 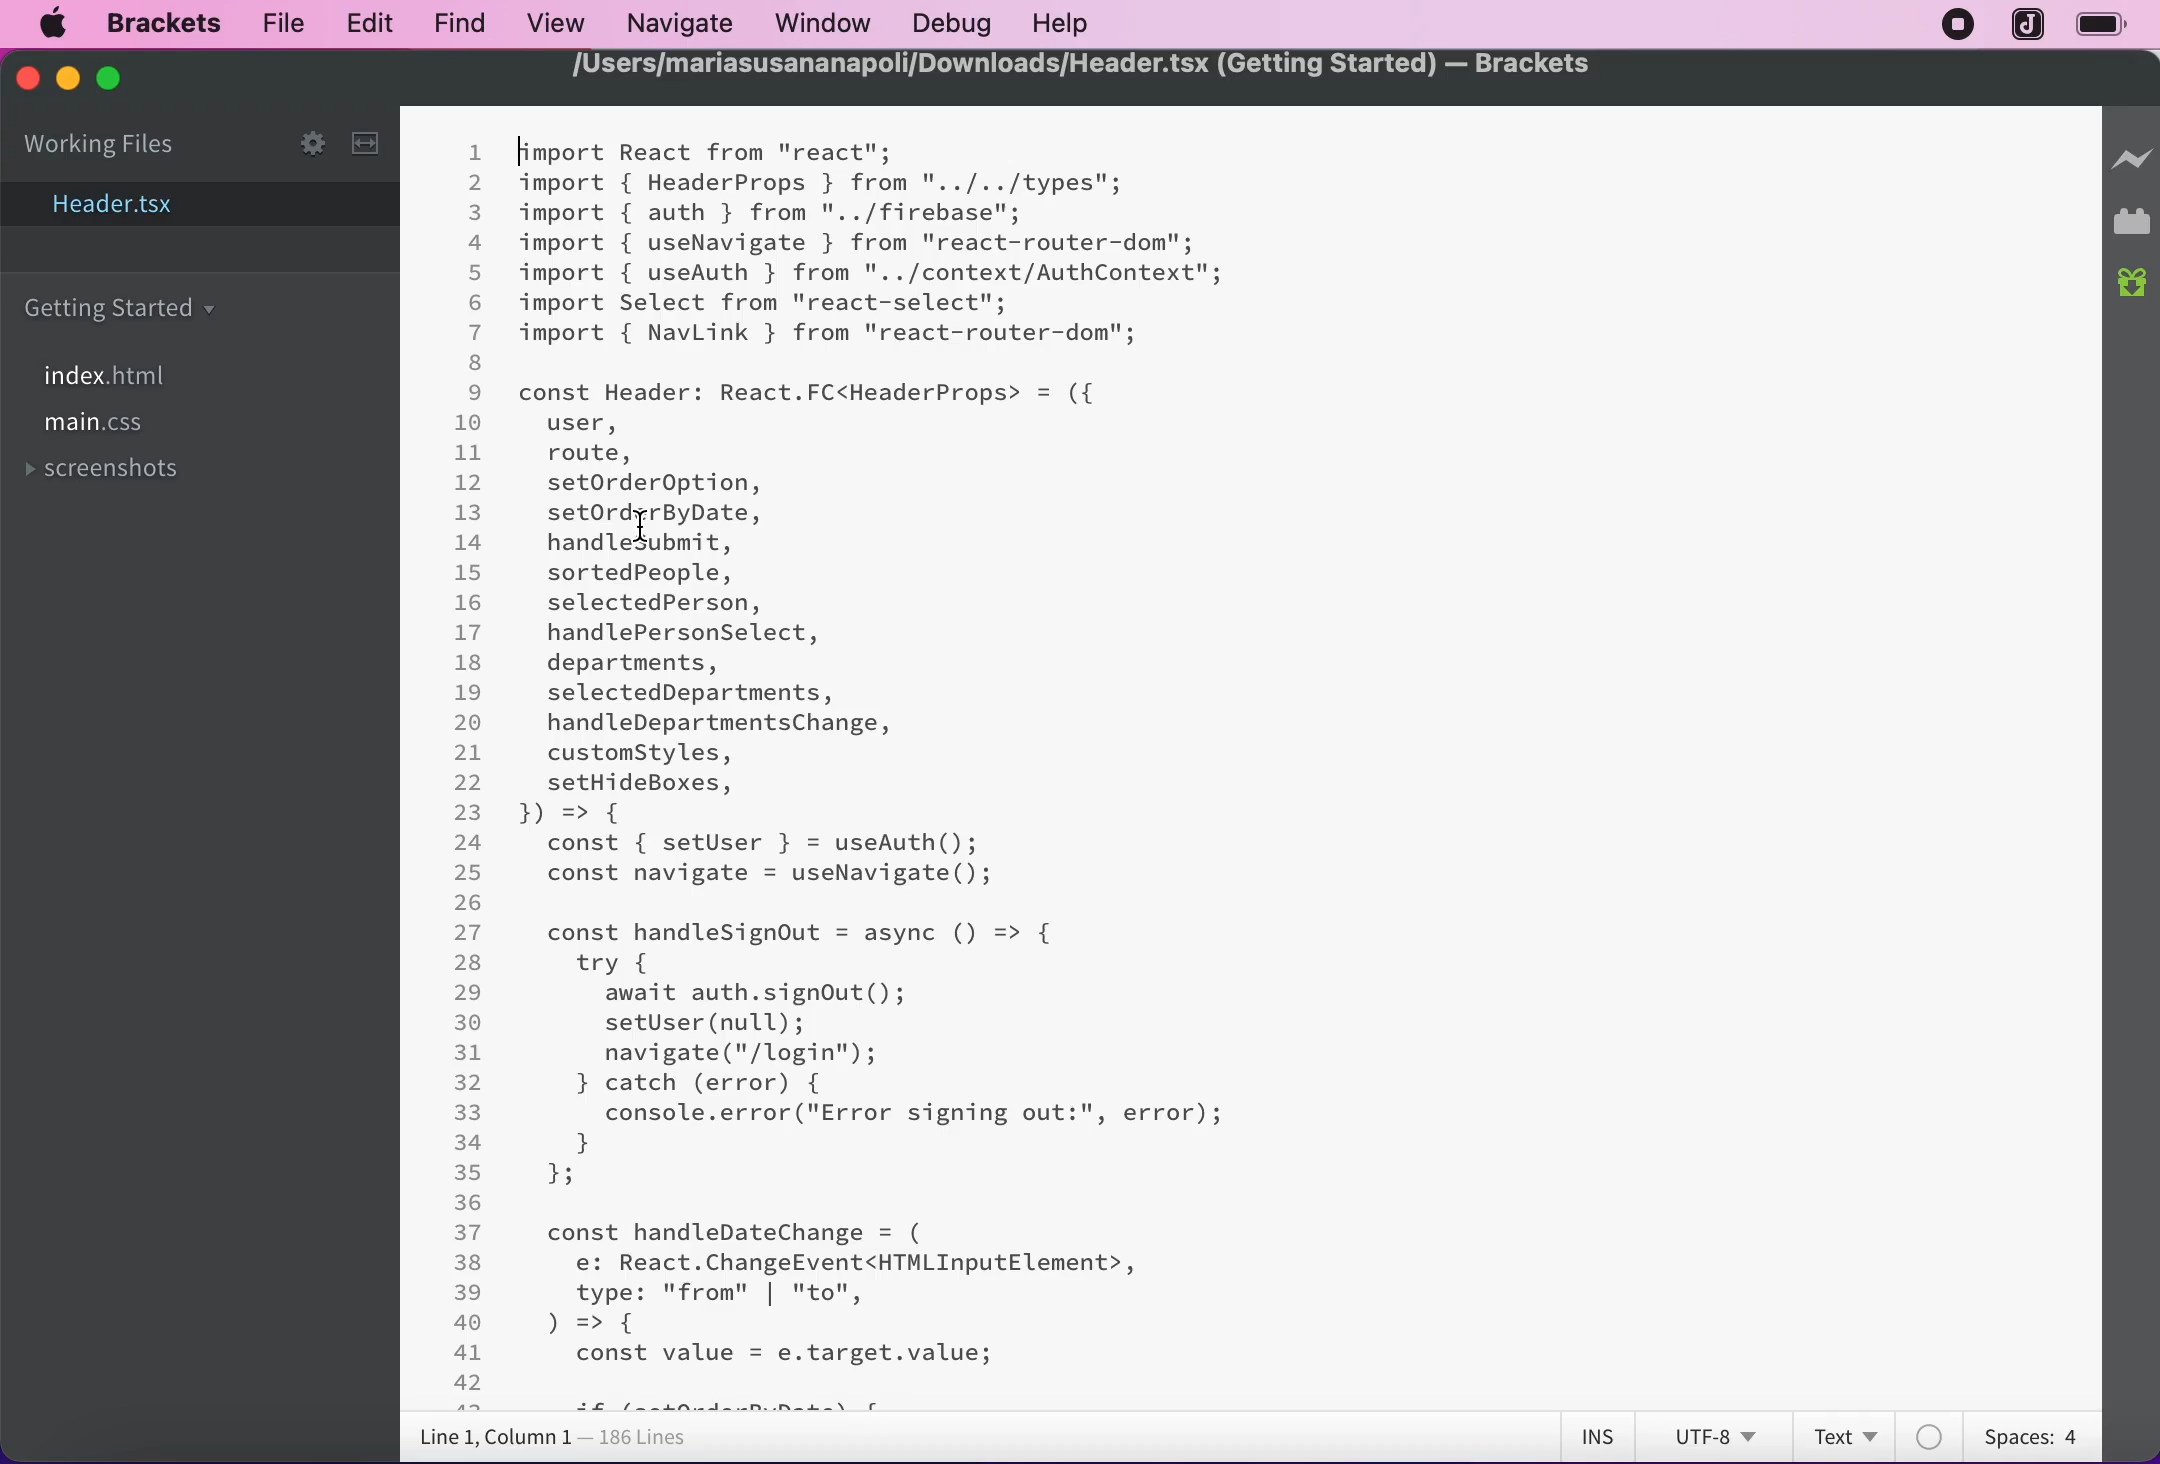 I want to click on header.tsx, so click(x=205, y=200).